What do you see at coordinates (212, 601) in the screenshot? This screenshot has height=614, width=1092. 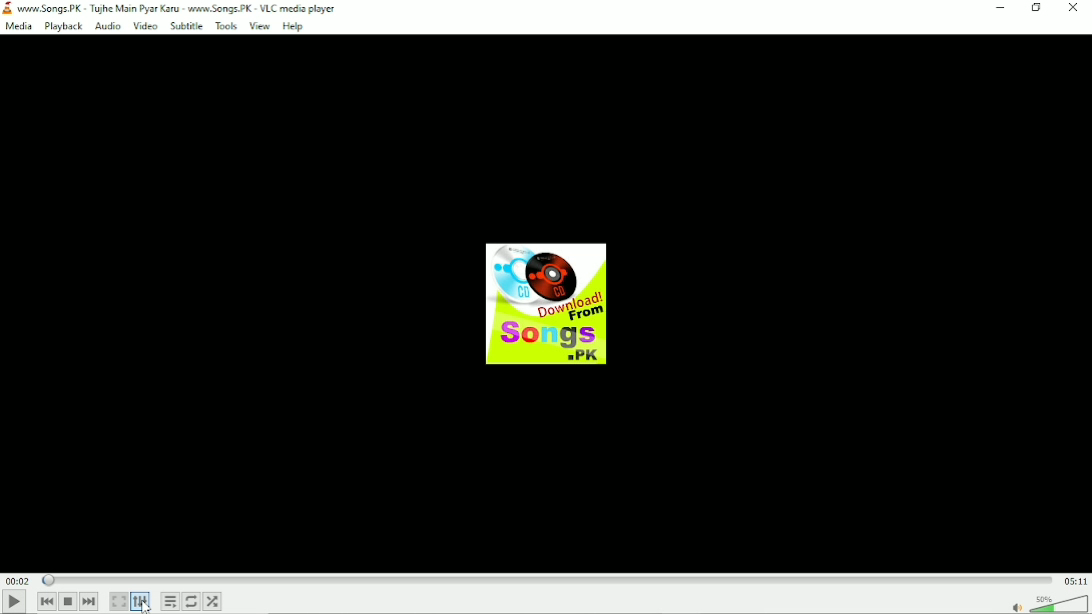 I see `Random` at bounding box center [212, 601].